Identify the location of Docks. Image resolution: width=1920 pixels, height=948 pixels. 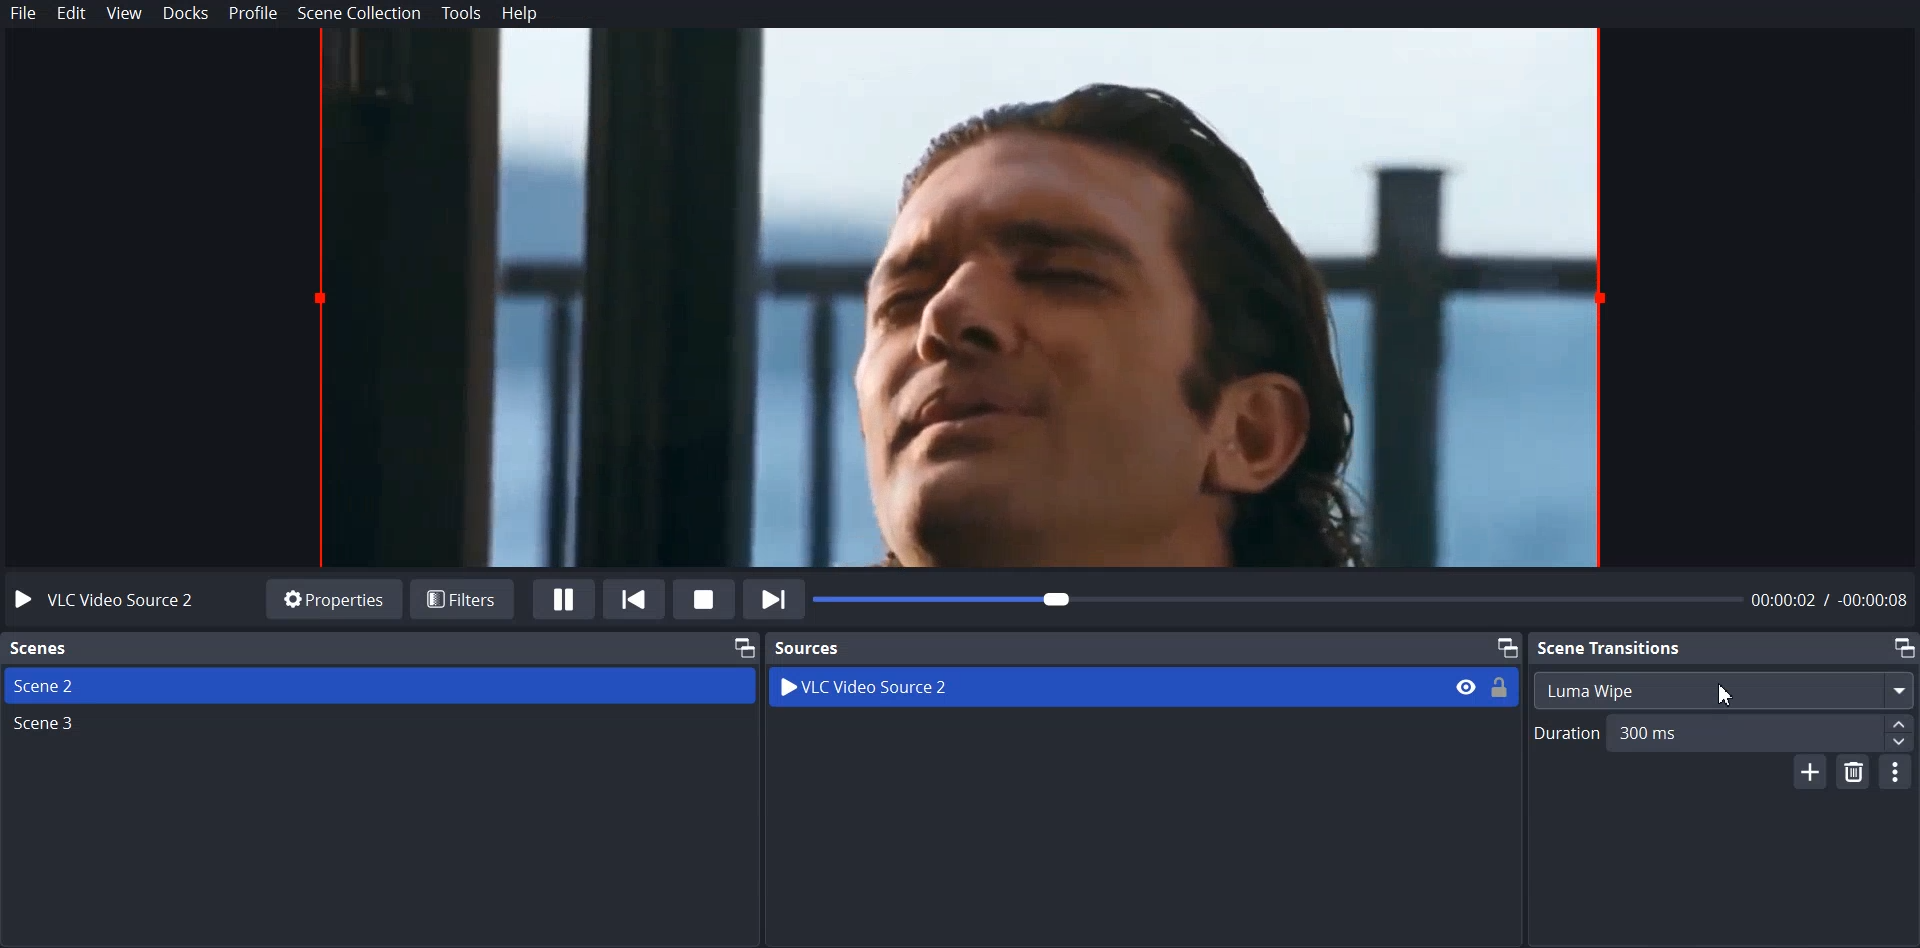
(187, 14).